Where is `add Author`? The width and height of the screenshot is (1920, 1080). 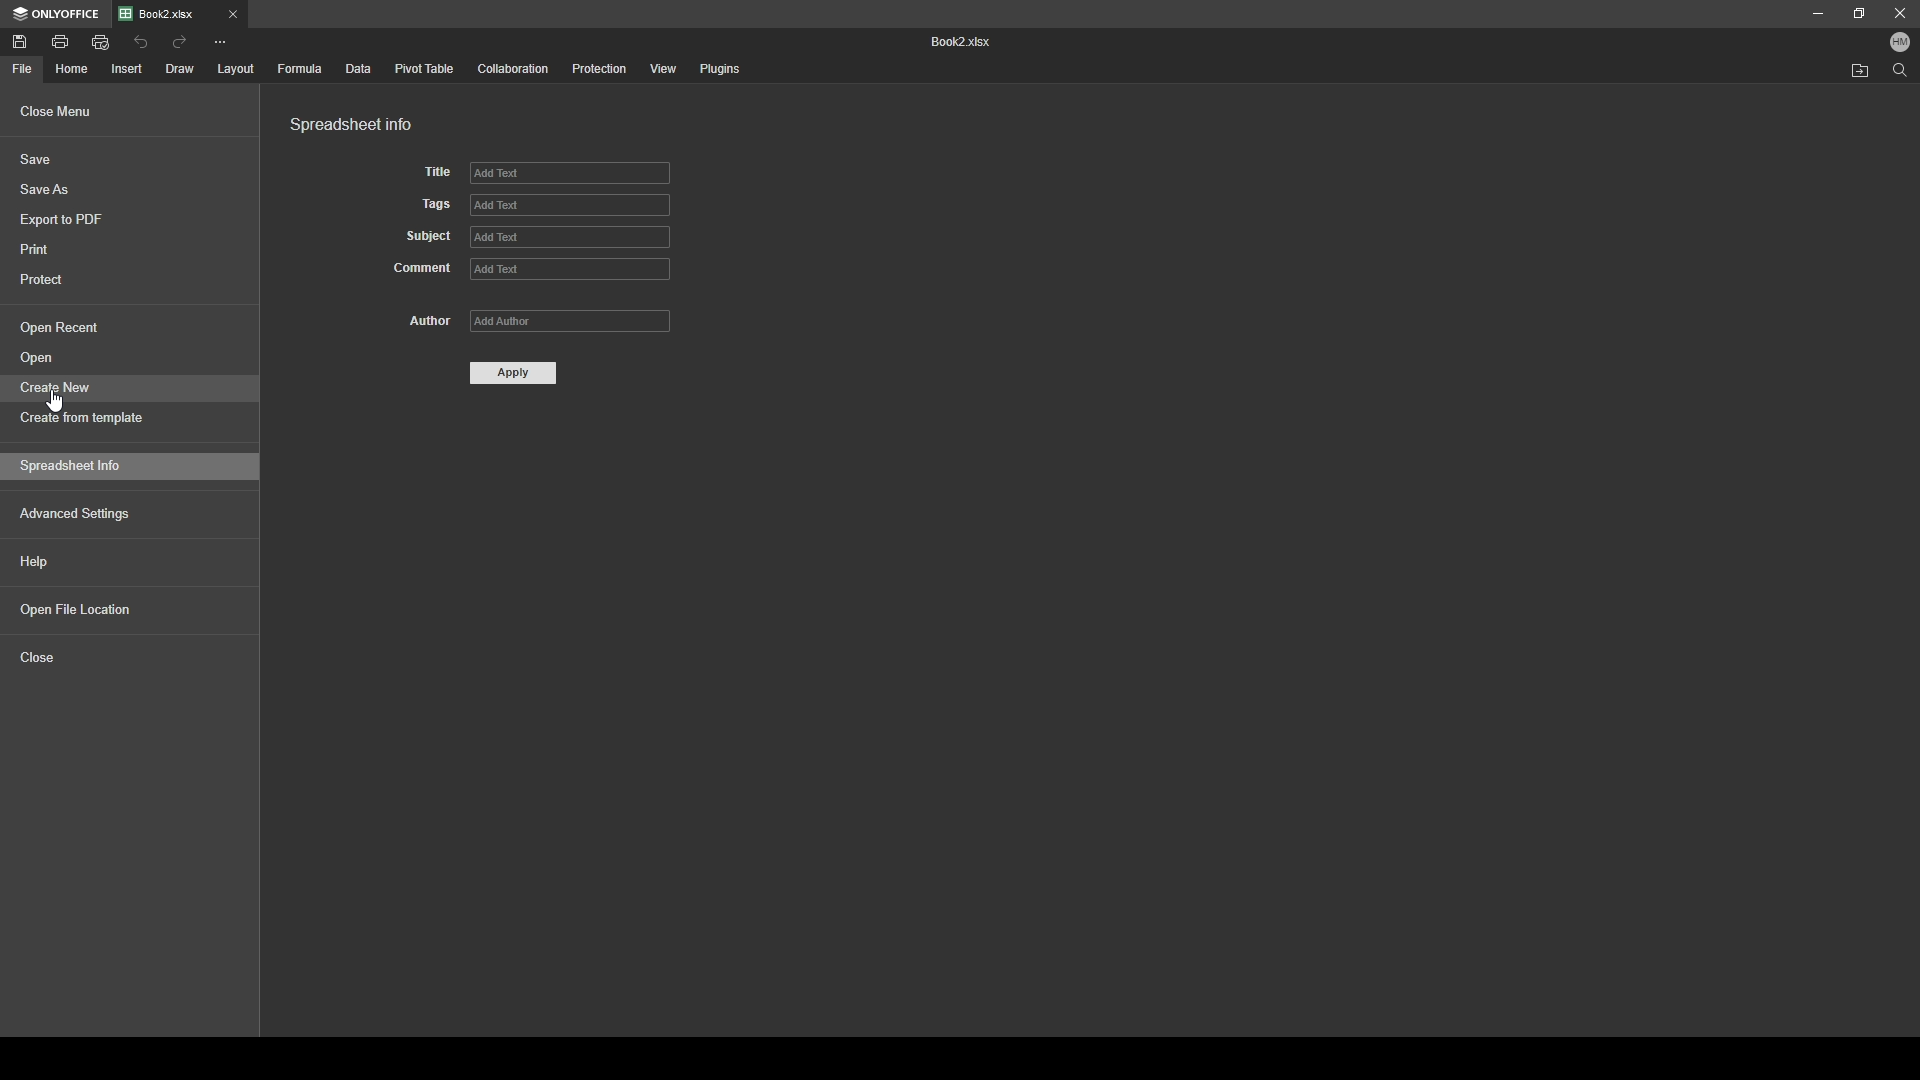 add Author is located at coordinates (579, 321).